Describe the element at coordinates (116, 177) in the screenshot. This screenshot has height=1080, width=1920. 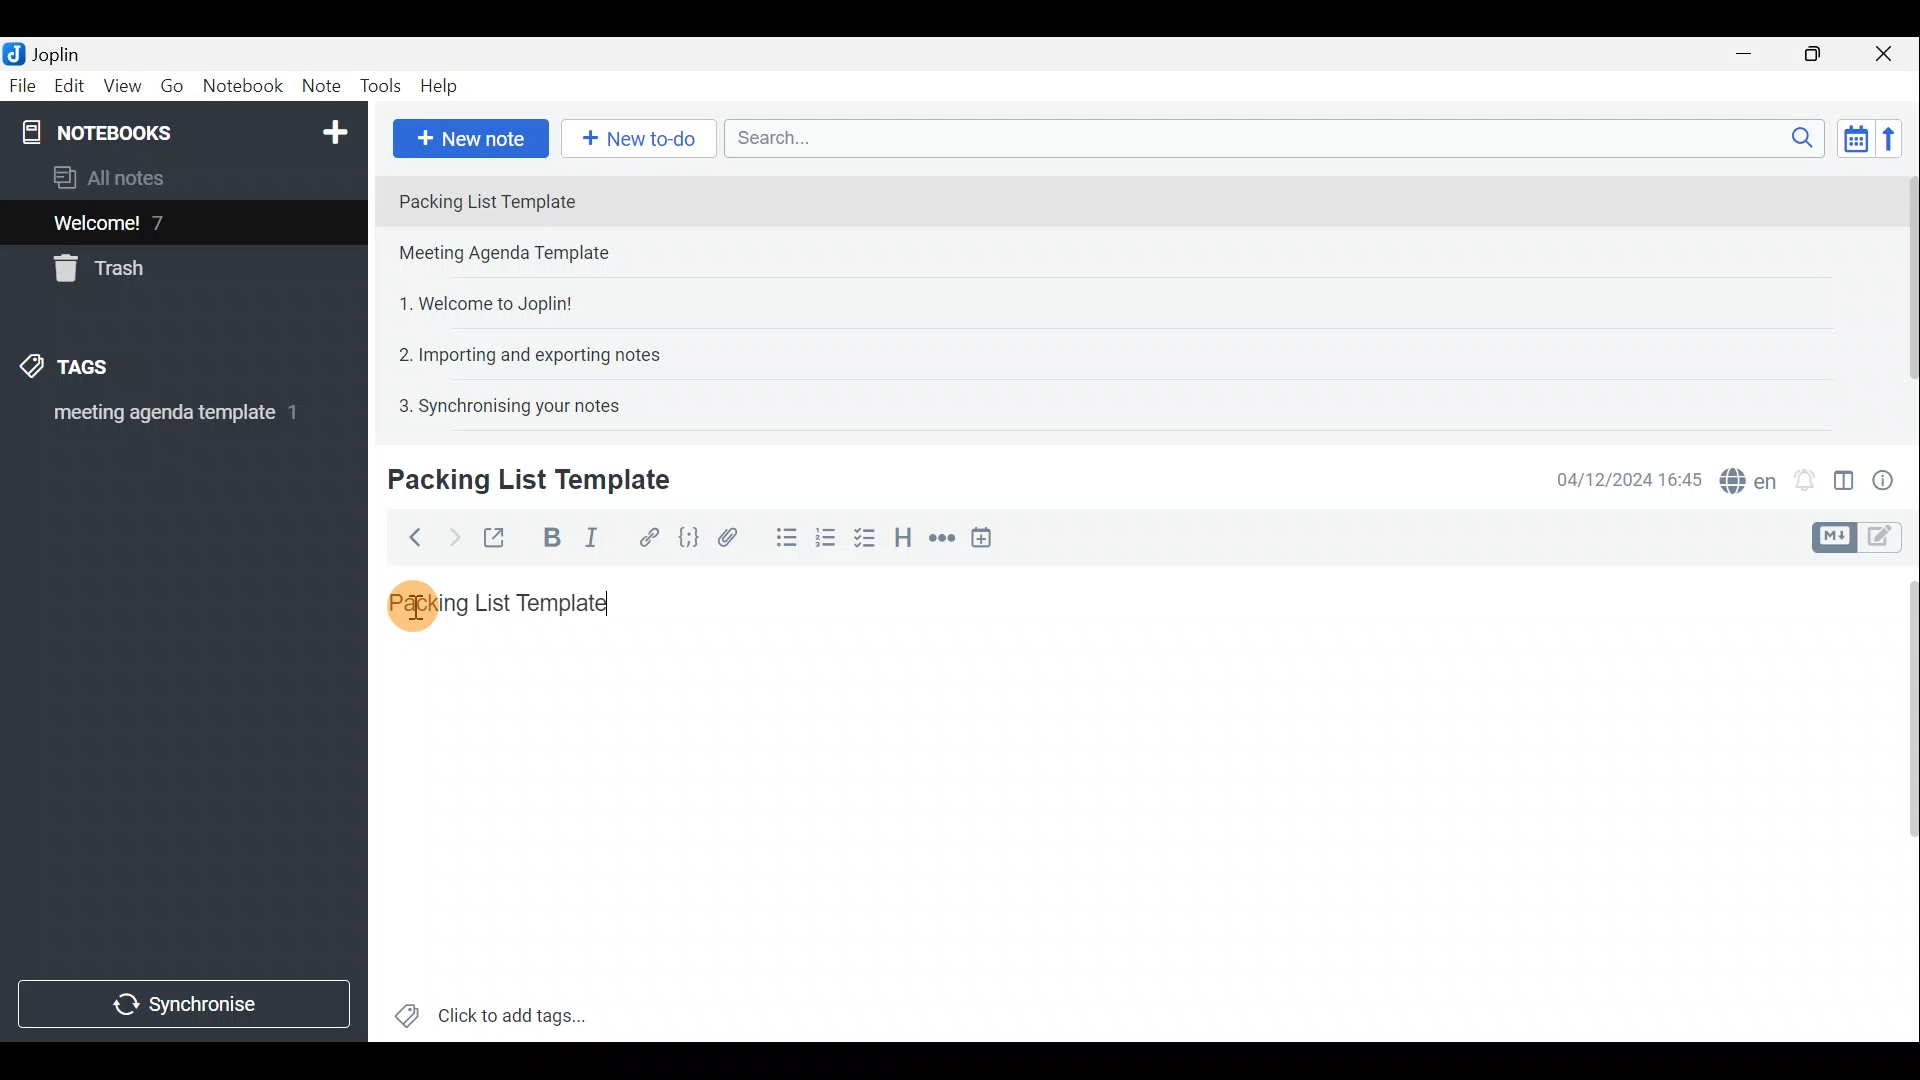
I see `All notes` at that location.